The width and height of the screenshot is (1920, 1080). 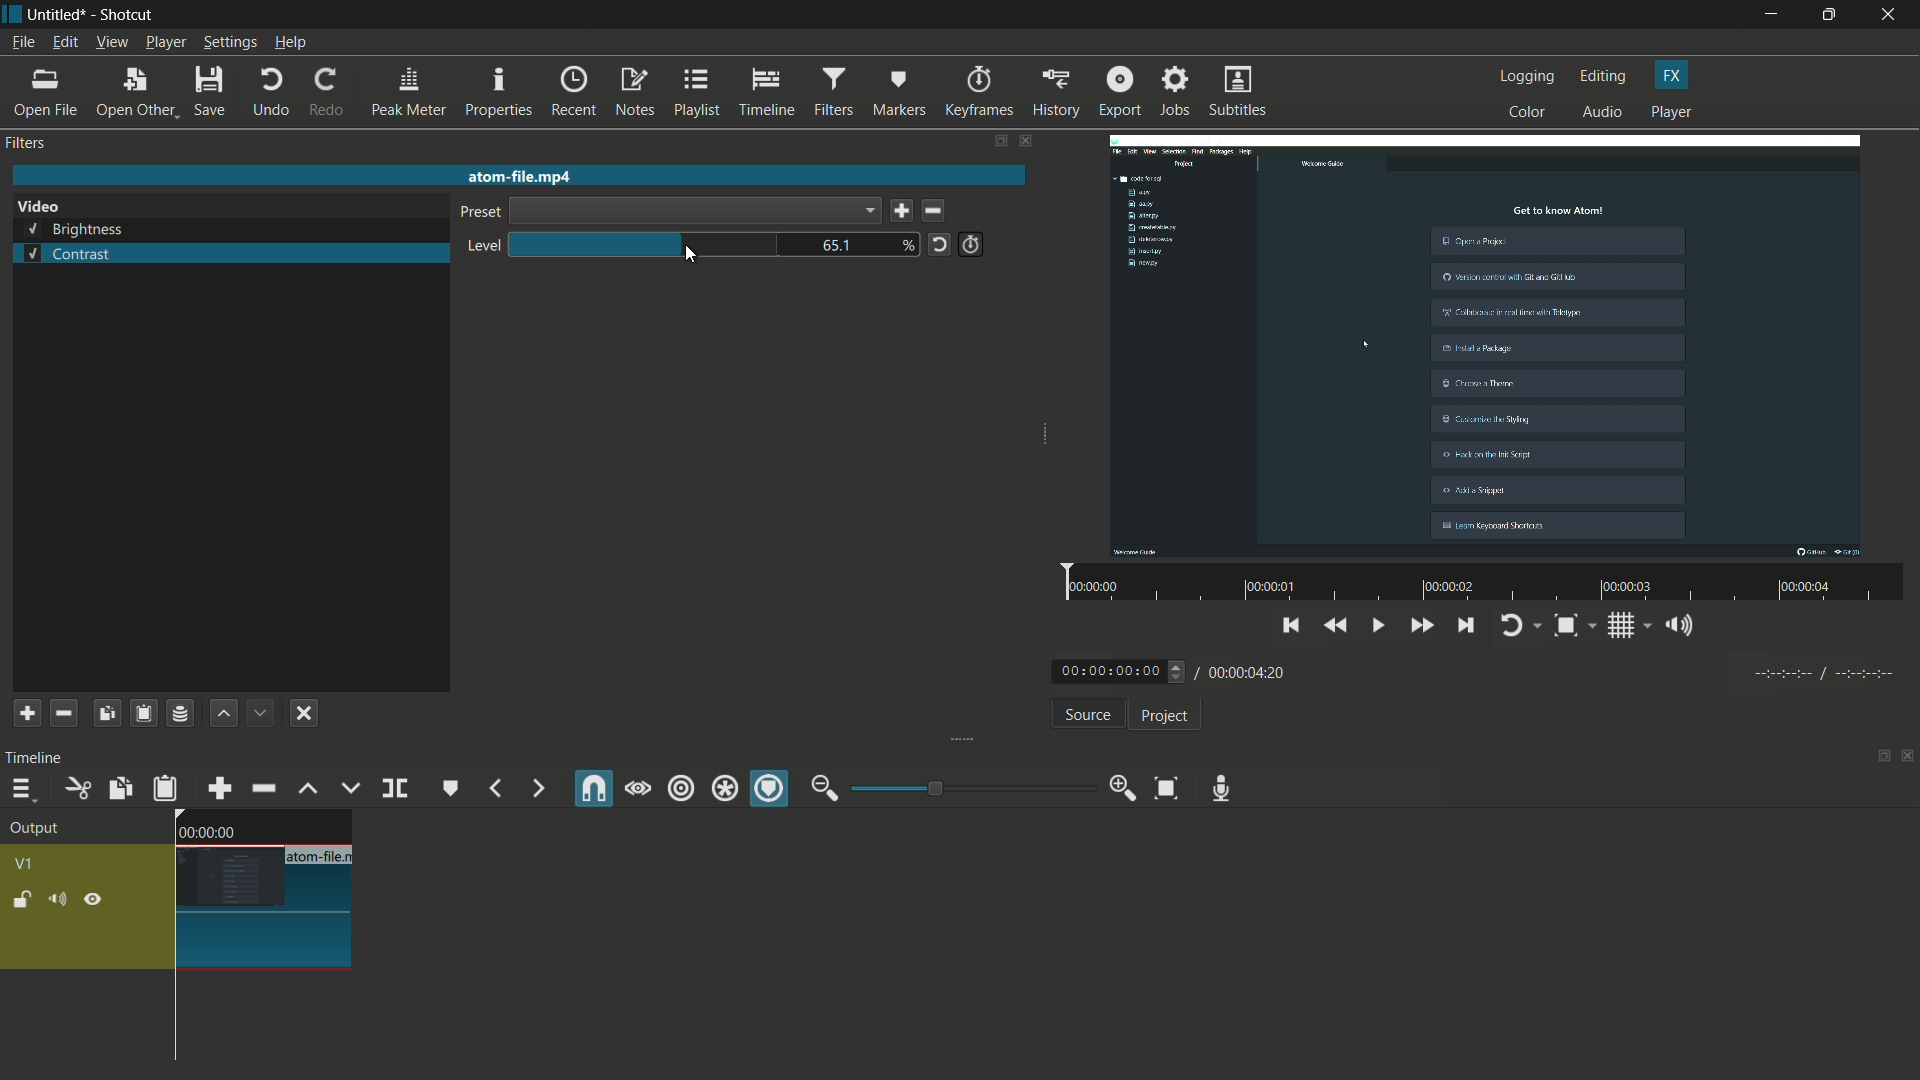 I want to click on cut, so click(x=76, y=788).